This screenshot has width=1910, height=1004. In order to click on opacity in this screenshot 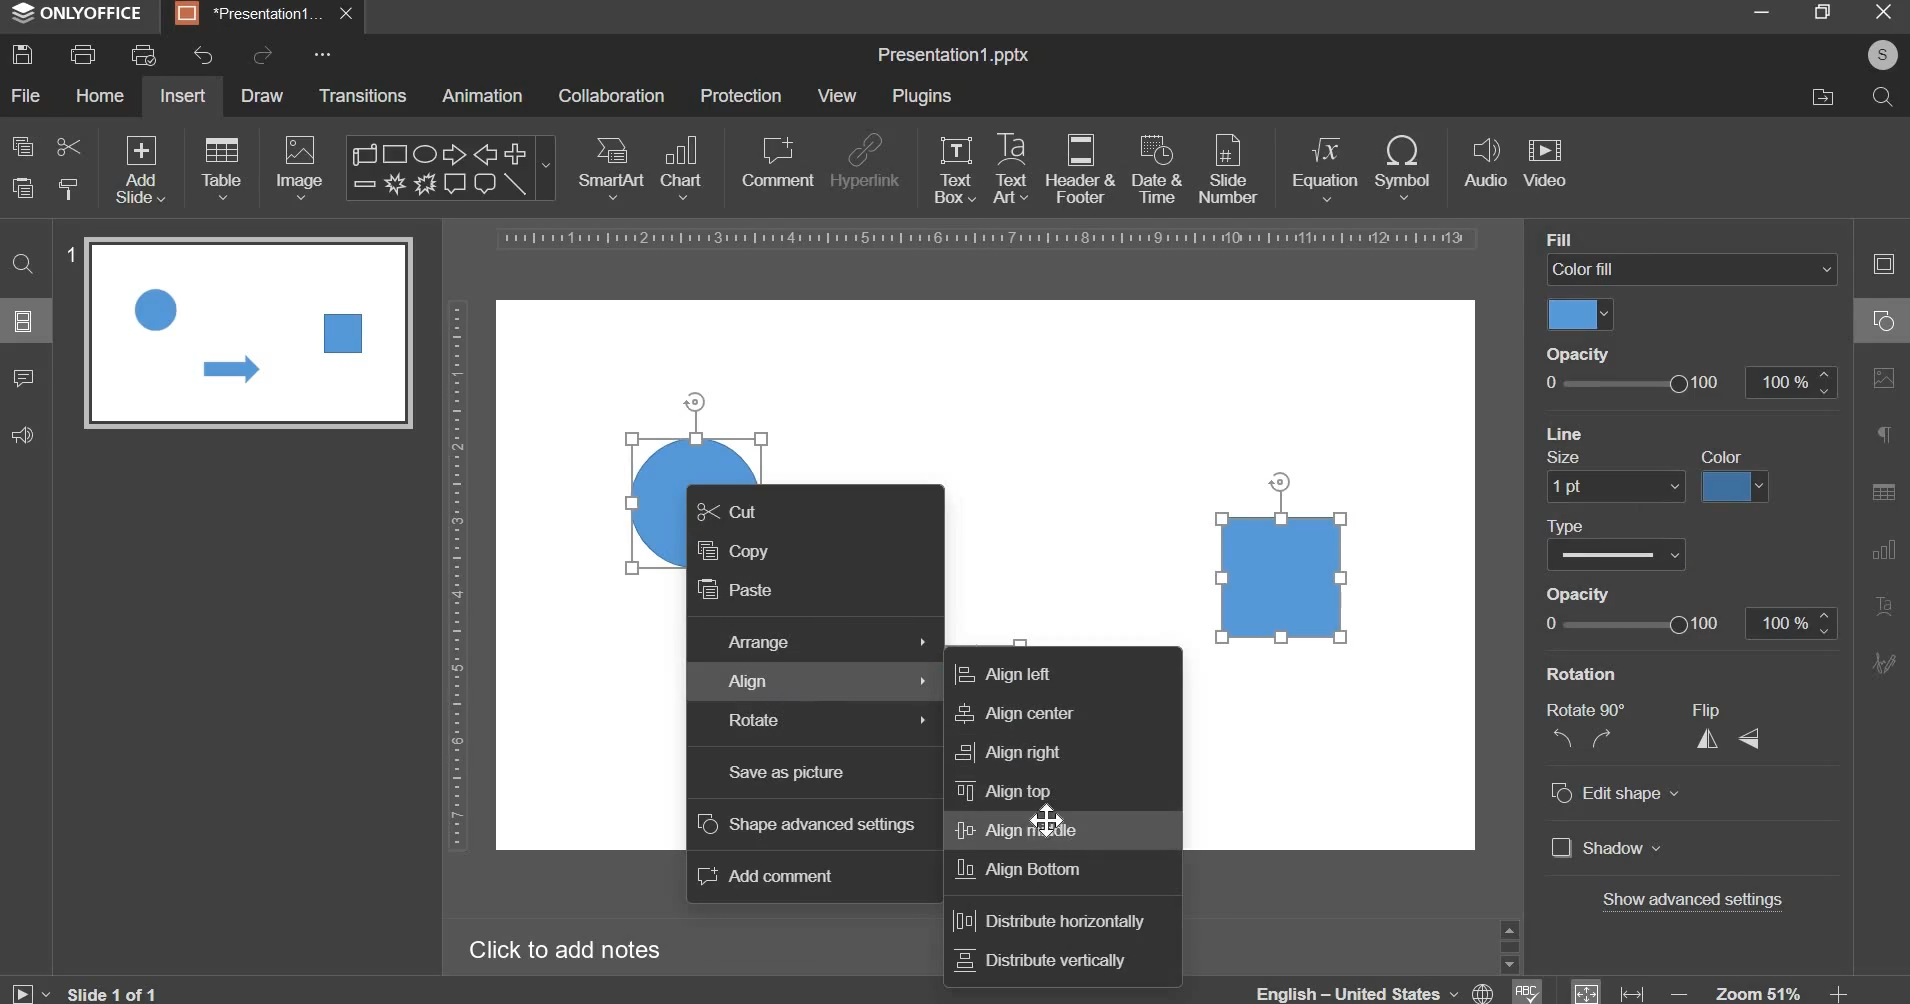, I will do `click(1586, 593)`.